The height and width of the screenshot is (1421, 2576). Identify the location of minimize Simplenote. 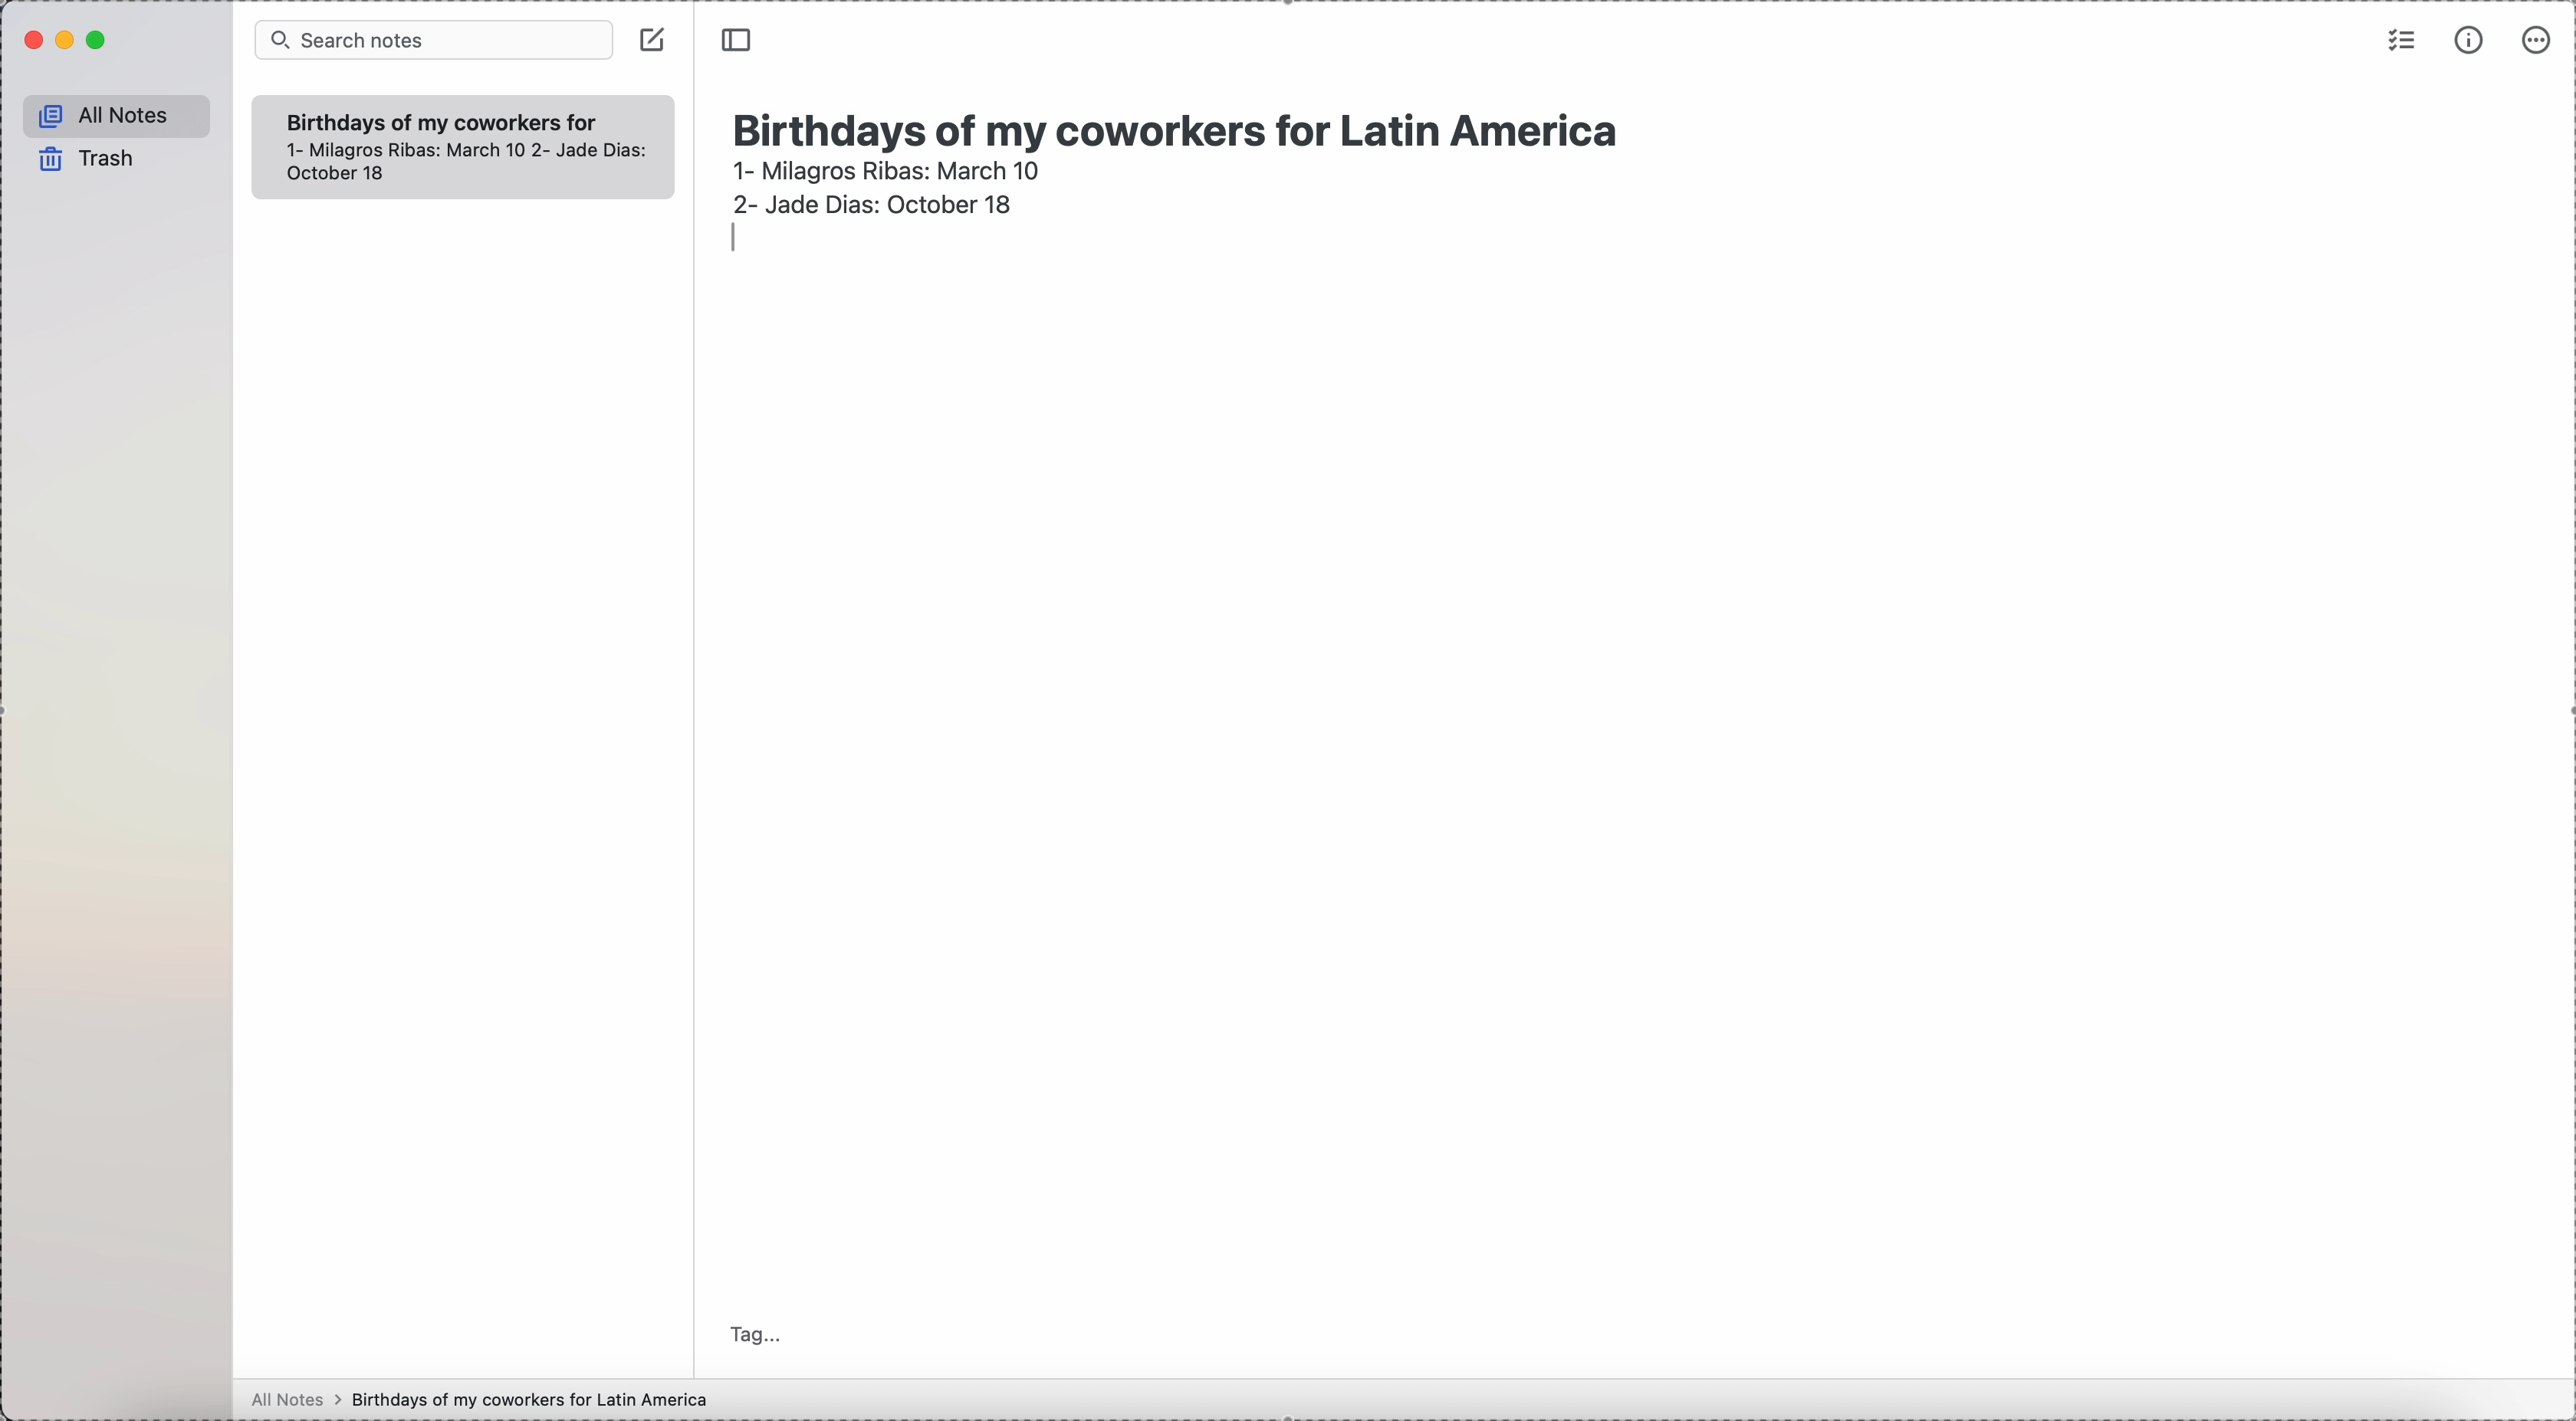
(69, 42).